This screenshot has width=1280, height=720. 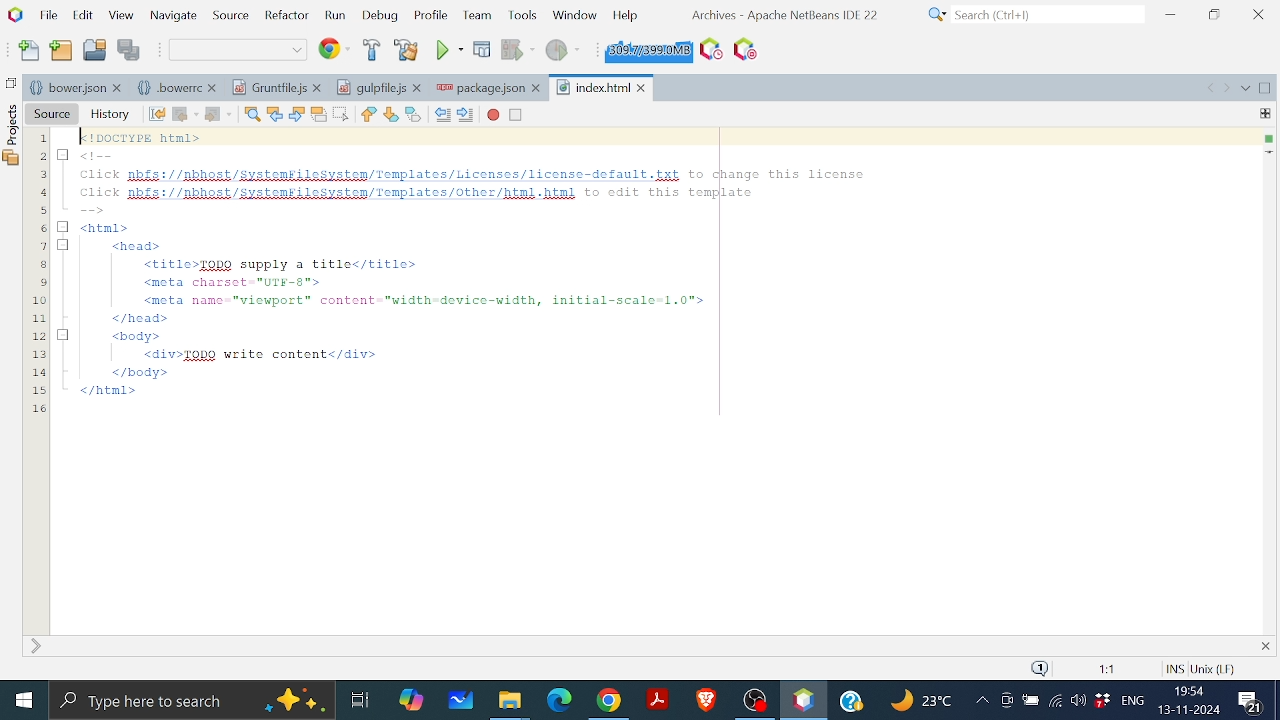 What do you see at coordinates (574, 13) in the screenshot?
I see `` at bounding box center [574, 13].